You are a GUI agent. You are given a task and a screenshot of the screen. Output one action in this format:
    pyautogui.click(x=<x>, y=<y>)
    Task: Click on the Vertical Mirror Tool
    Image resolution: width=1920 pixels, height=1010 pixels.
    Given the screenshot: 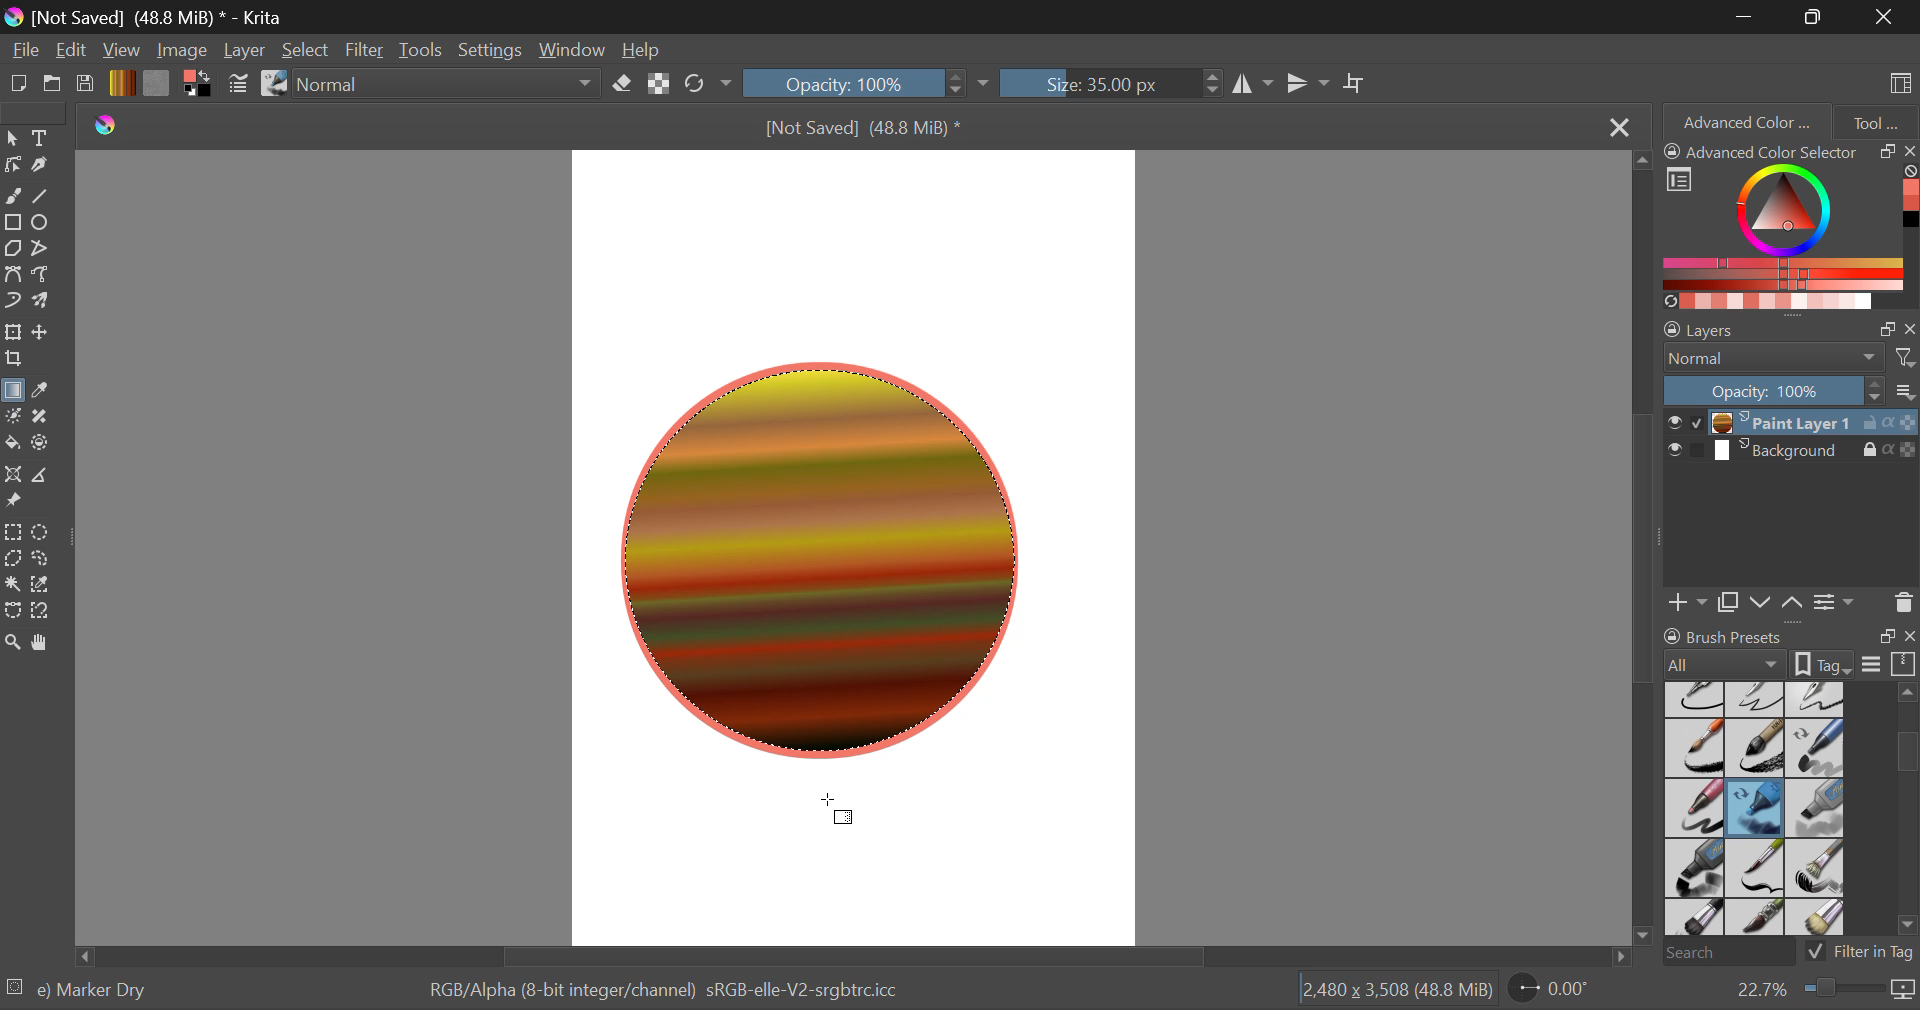 What is the action you would take?
    pyautogui.click(x=1307, y=84)
    